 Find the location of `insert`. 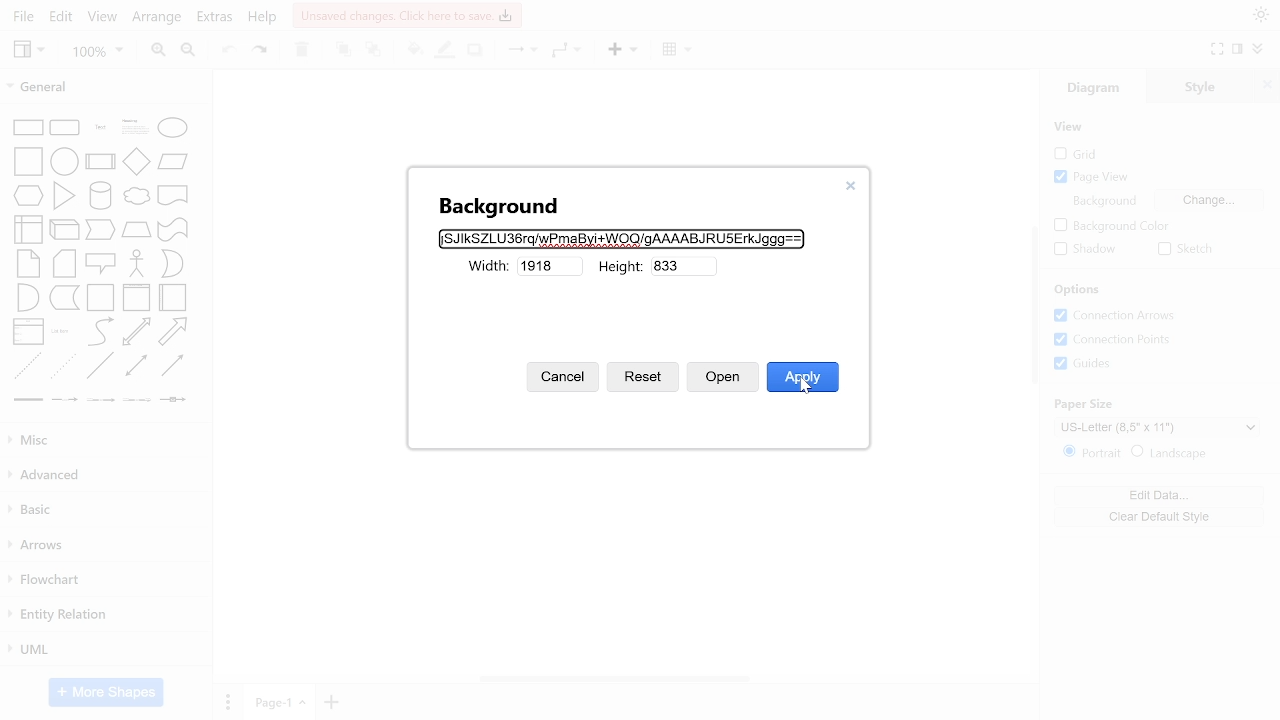

insert is located at coordinates (620, 51).